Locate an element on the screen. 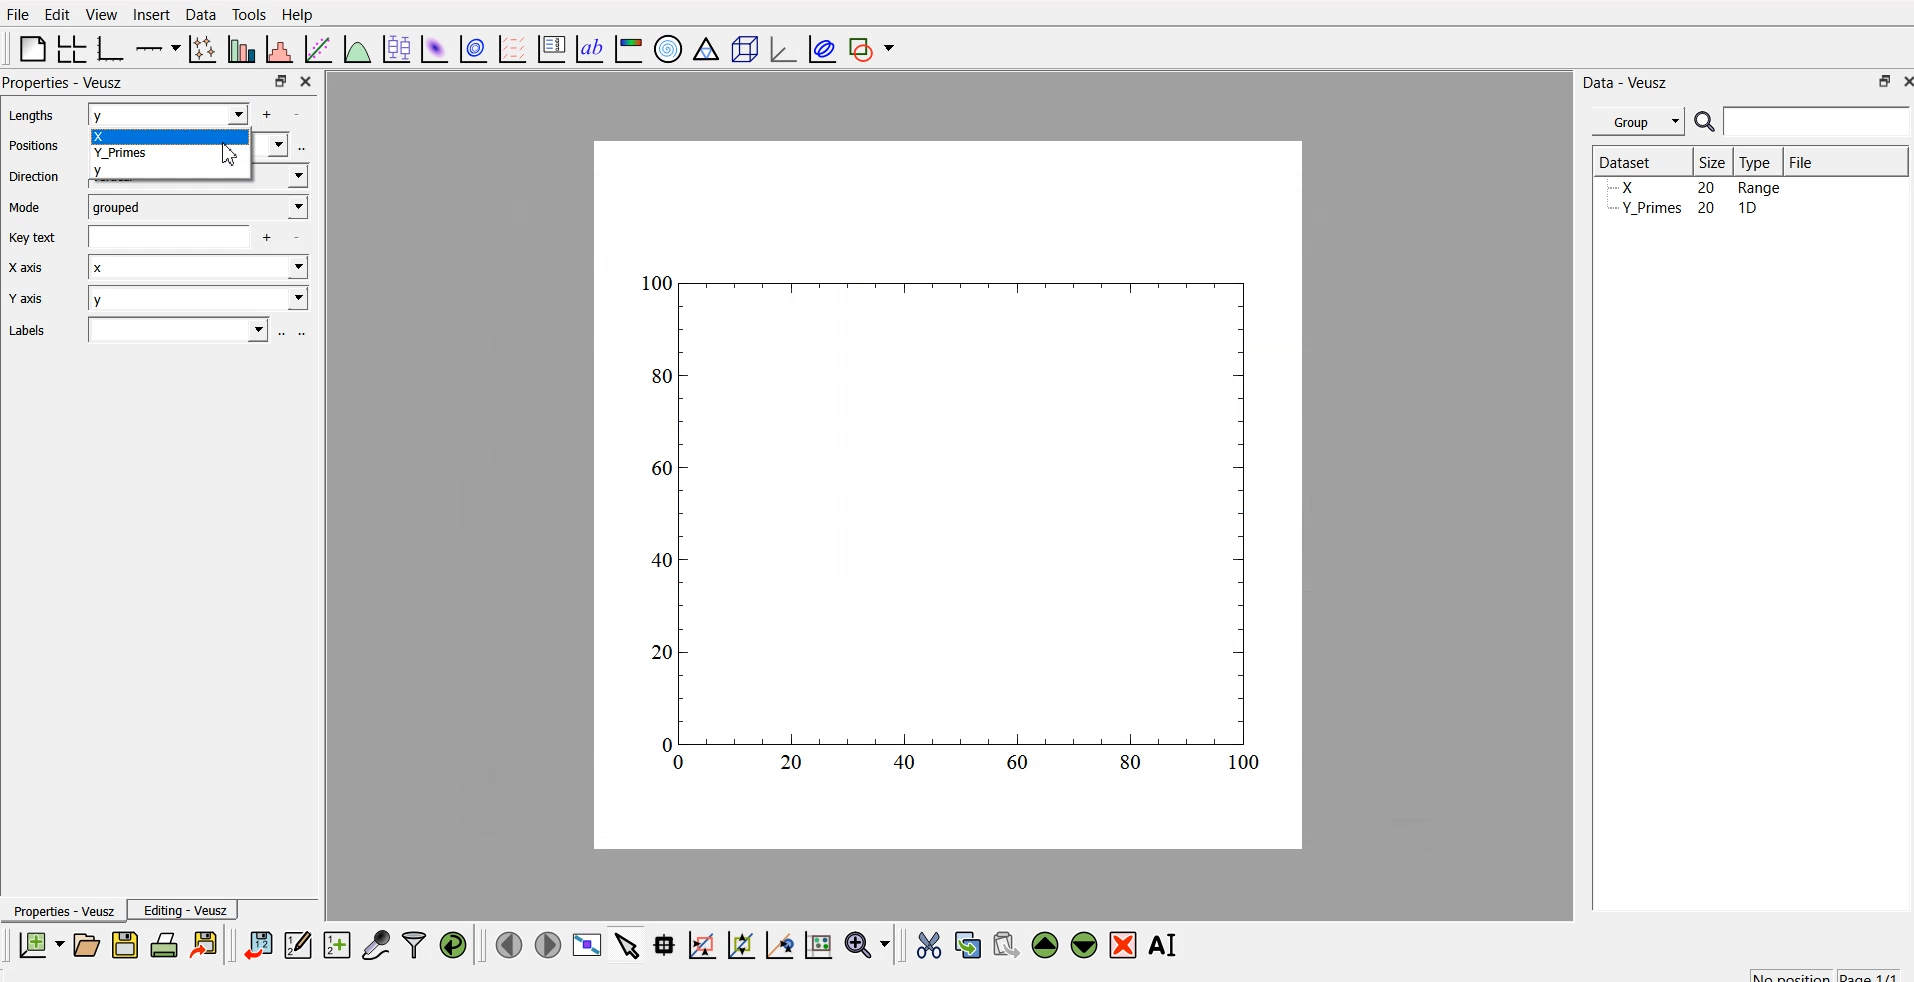 The image size is (1914, 982). plot covariance ellipses is located at coordinates (823, 47).